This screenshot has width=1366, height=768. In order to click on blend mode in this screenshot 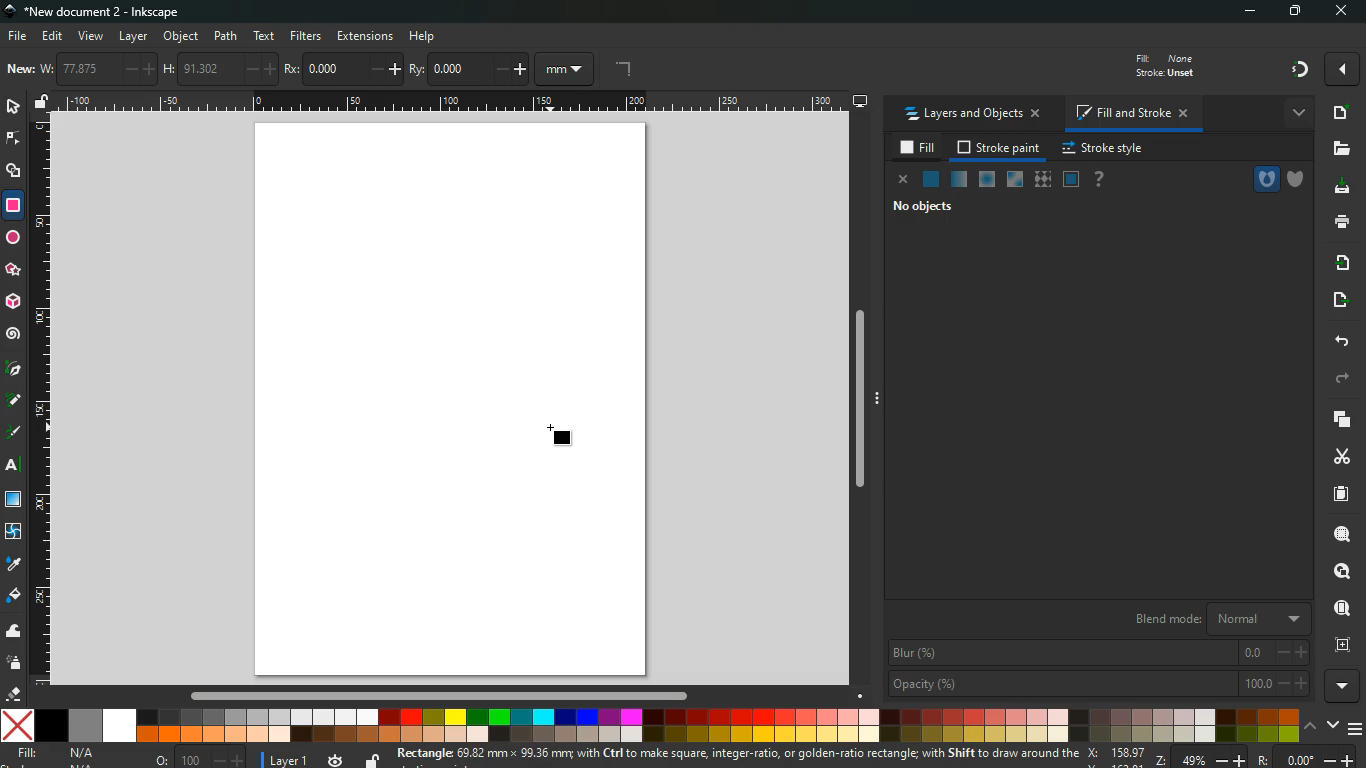, I will do `click(1212, 619)`.